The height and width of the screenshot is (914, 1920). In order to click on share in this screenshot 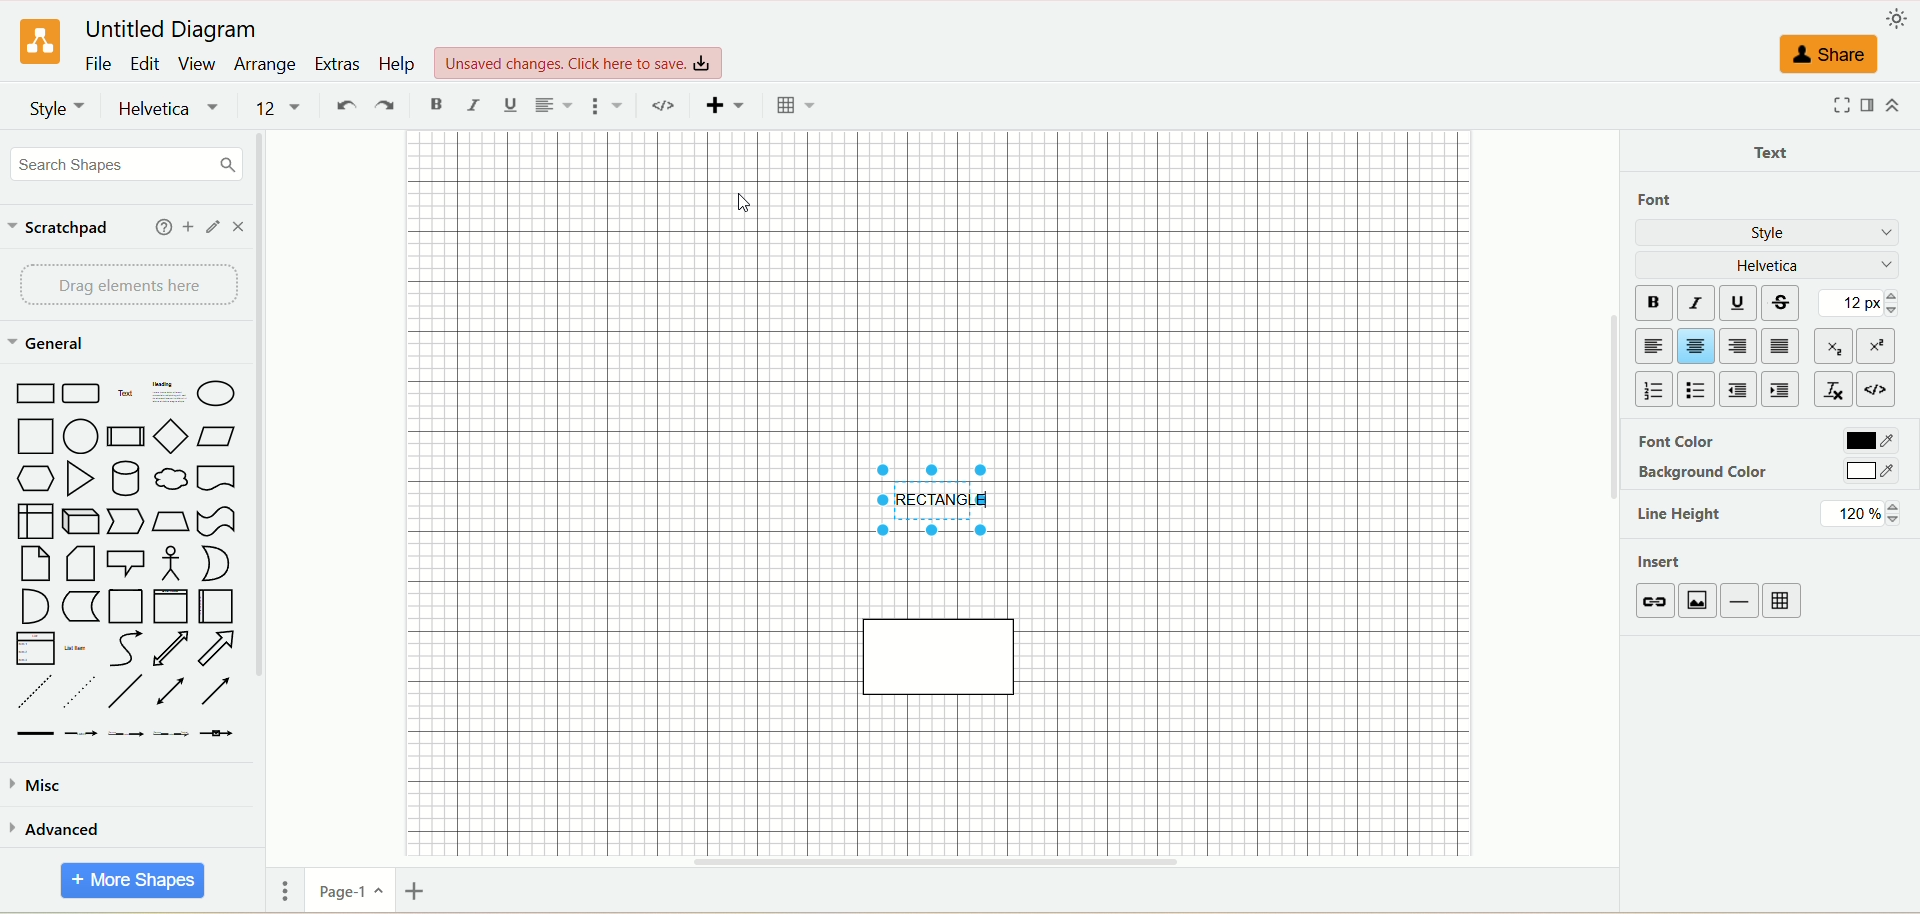, I will do `click(1827, 56)`.